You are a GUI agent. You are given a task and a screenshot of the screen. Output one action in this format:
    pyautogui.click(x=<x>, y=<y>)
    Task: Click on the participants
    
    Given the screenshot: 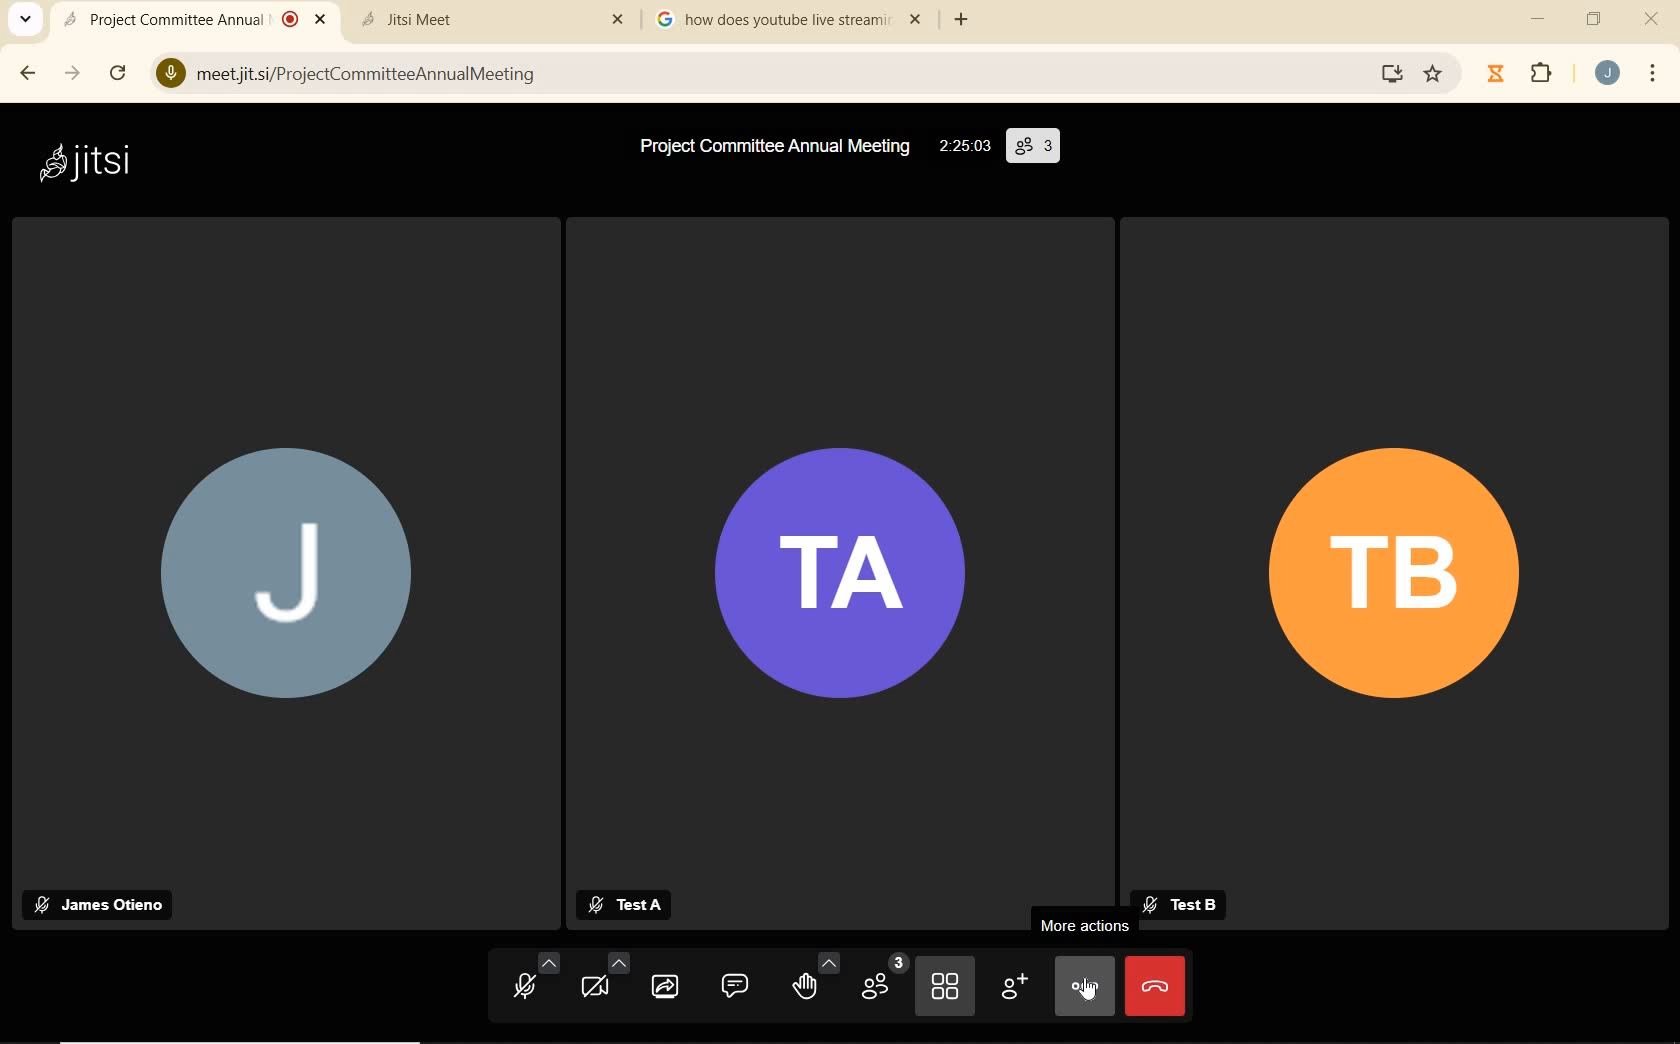 What is the action you would take?
    pyautogui.click(x=882, y=982)
    